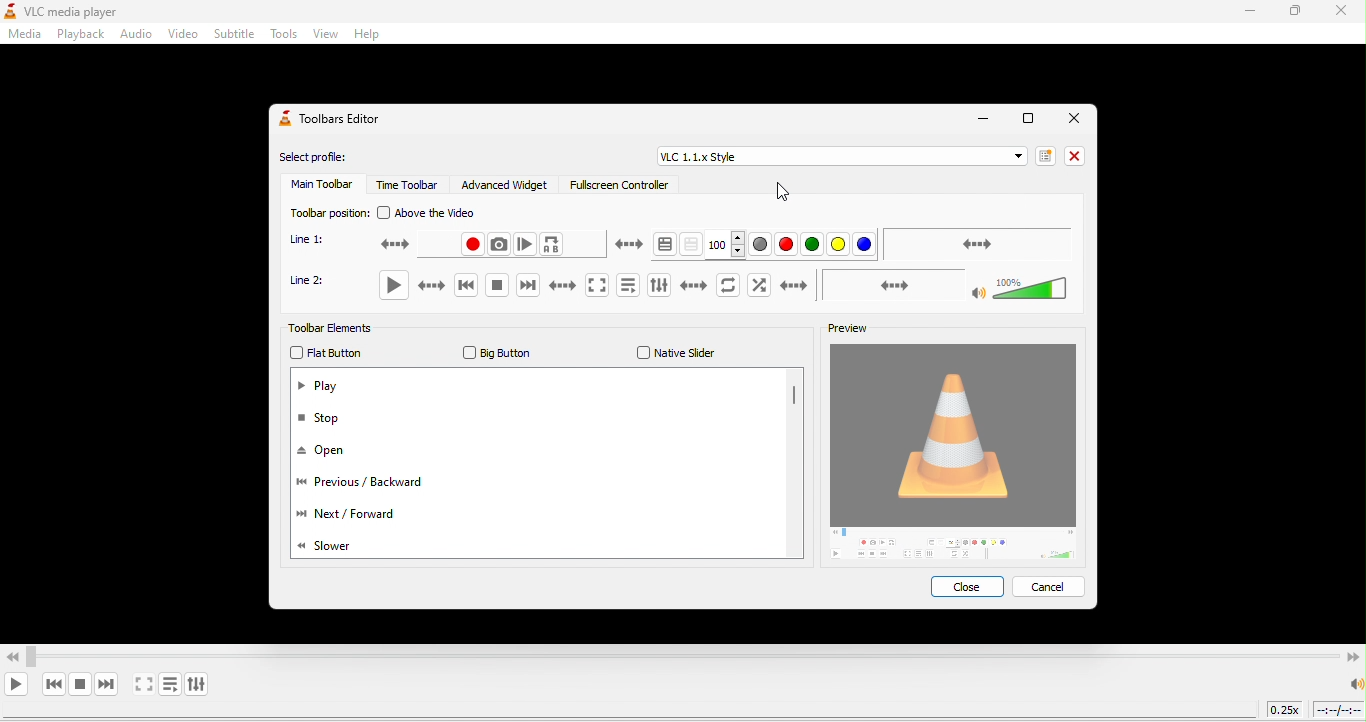 The image size is (1366, 722). What do you see at coordinates (400, 286) in the screenshot?
I see `play` at bounding box center [400, 286].